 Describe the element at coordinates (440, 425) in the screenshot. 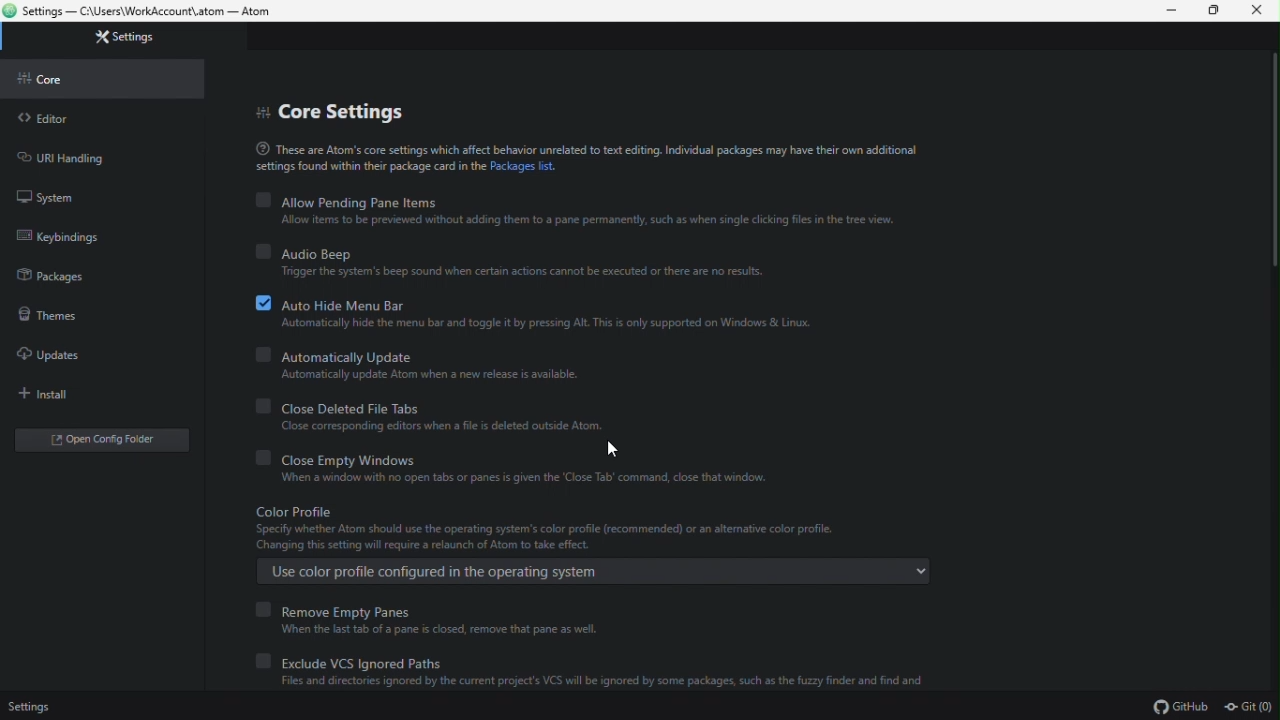

I see `‘Close corresponding editors when a file is deleted outside Atom:` at that location.